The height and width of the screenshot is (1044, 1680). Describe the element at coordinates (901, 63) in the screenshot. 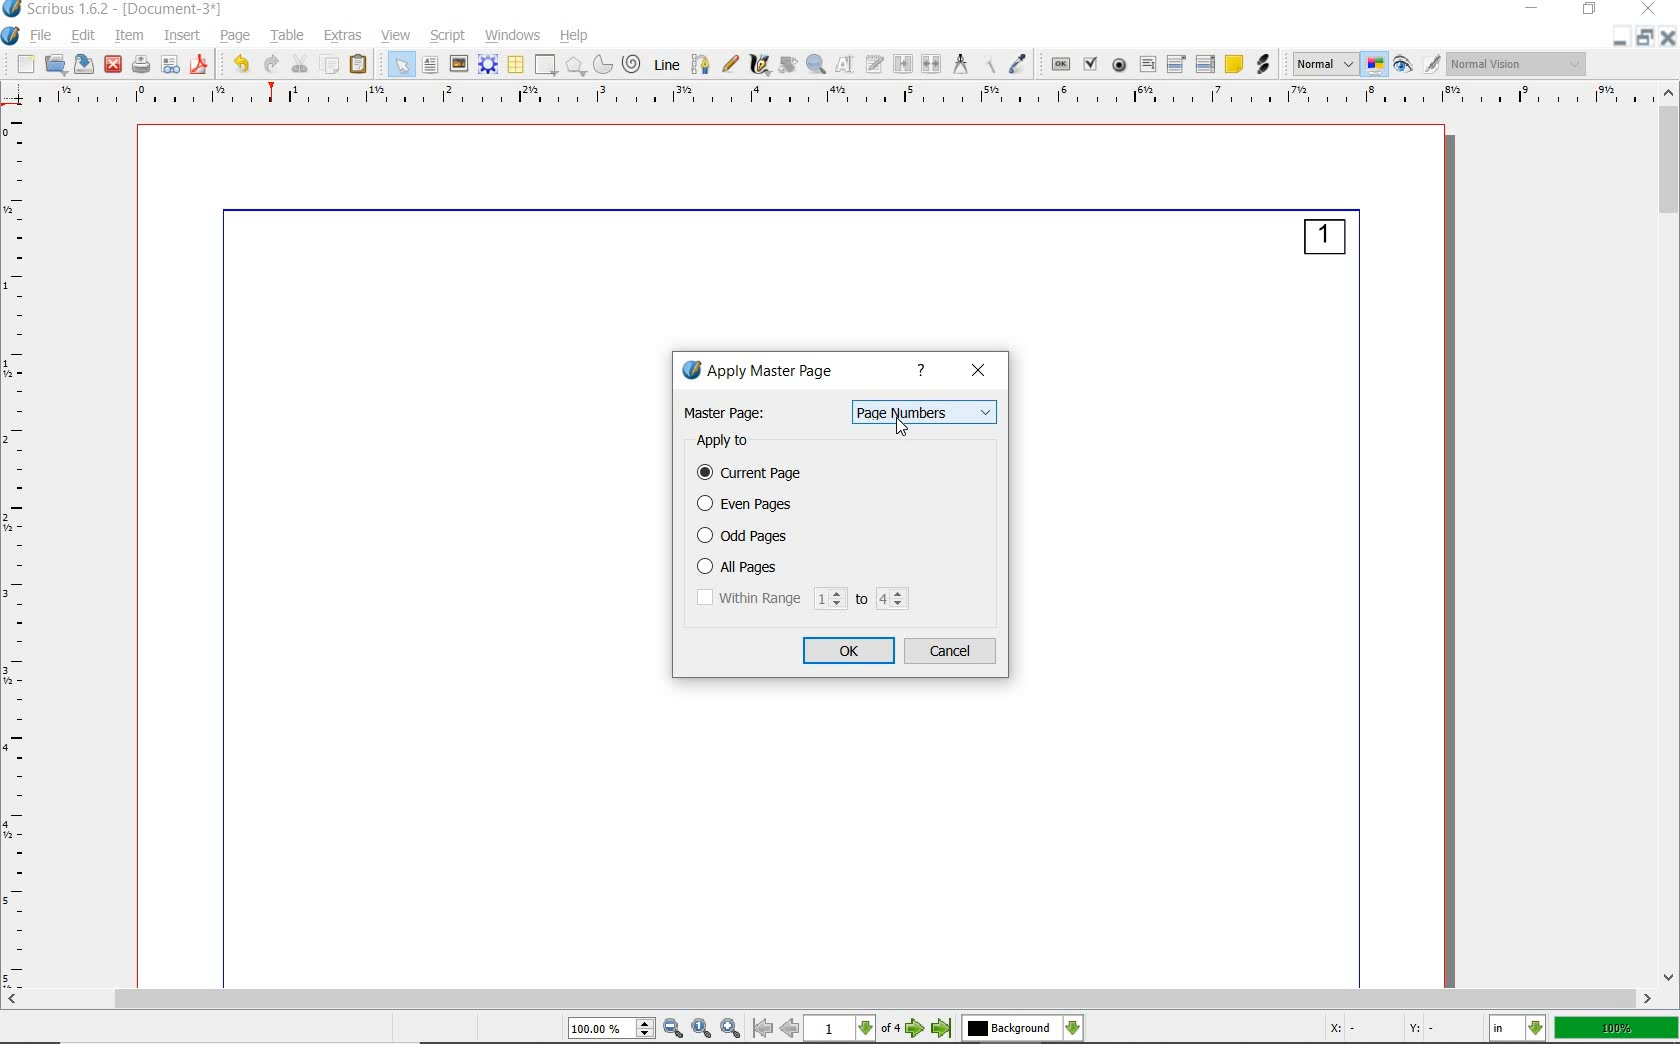

I see `link text frames` at that location.